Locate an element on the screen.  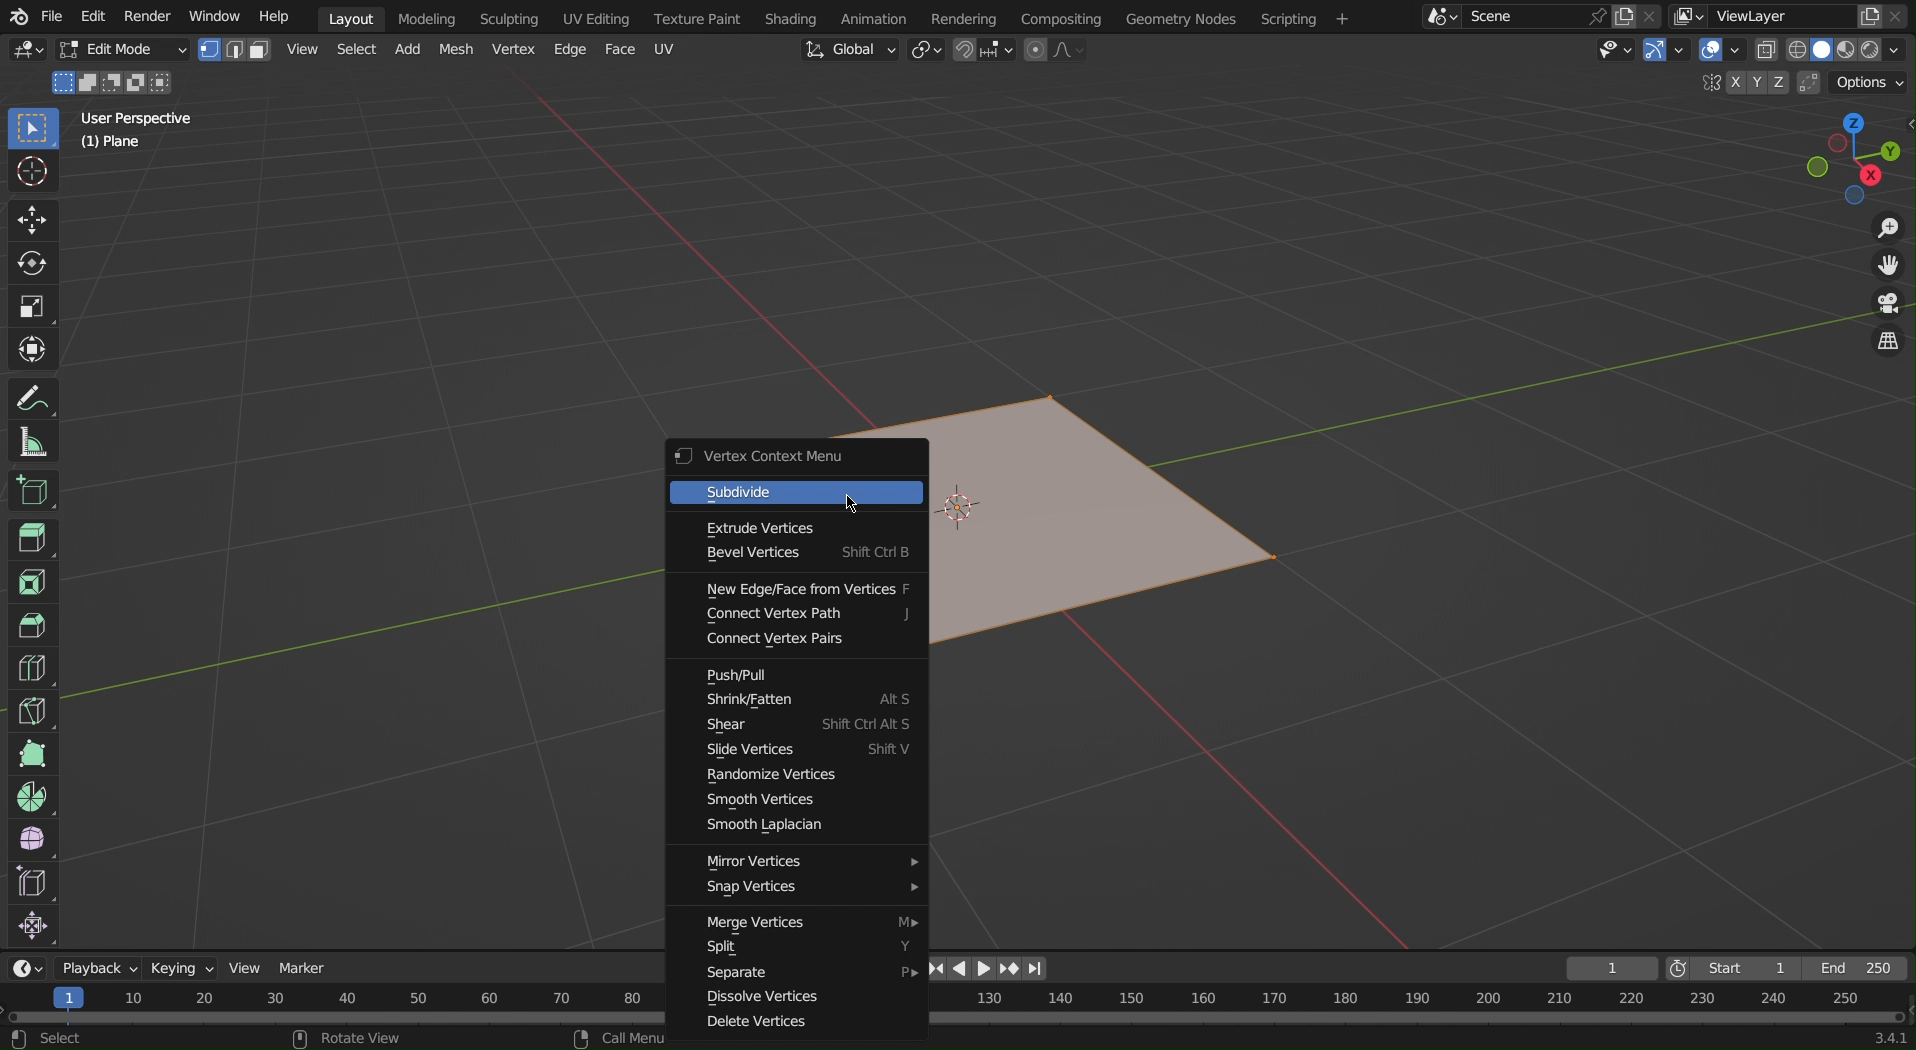
Rotate View is located at coordinates (356, 1039).